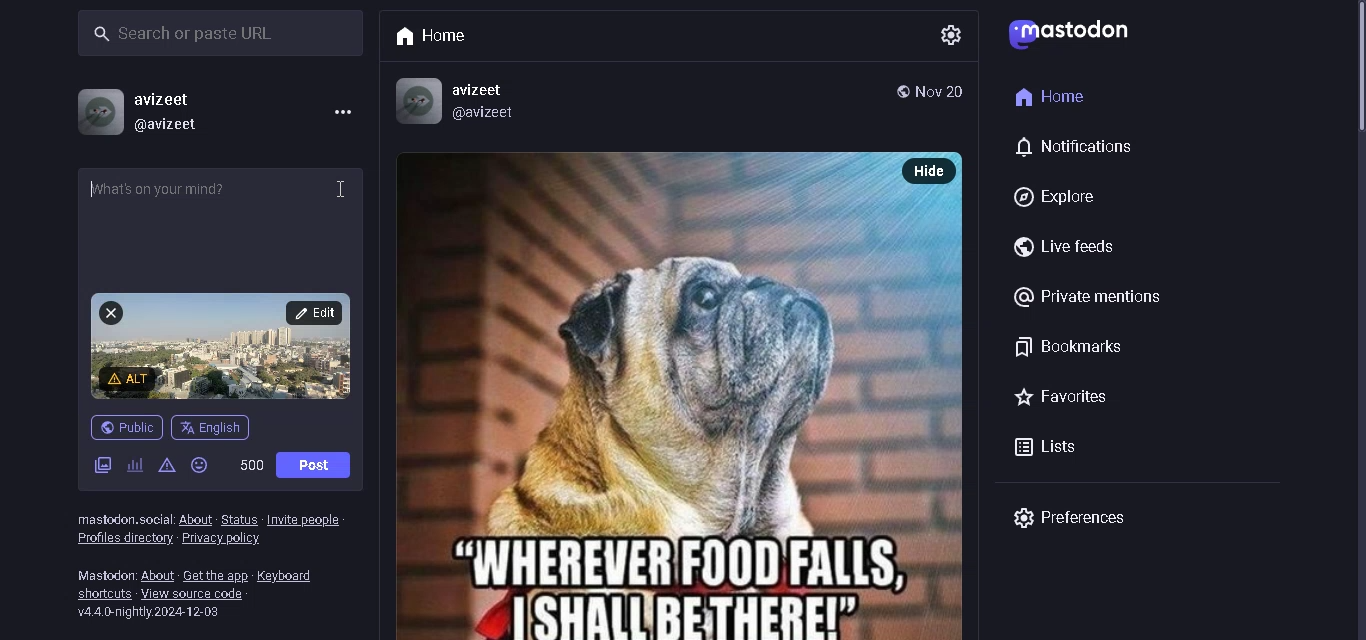  I want to click on add content warning, so click(131, 379).